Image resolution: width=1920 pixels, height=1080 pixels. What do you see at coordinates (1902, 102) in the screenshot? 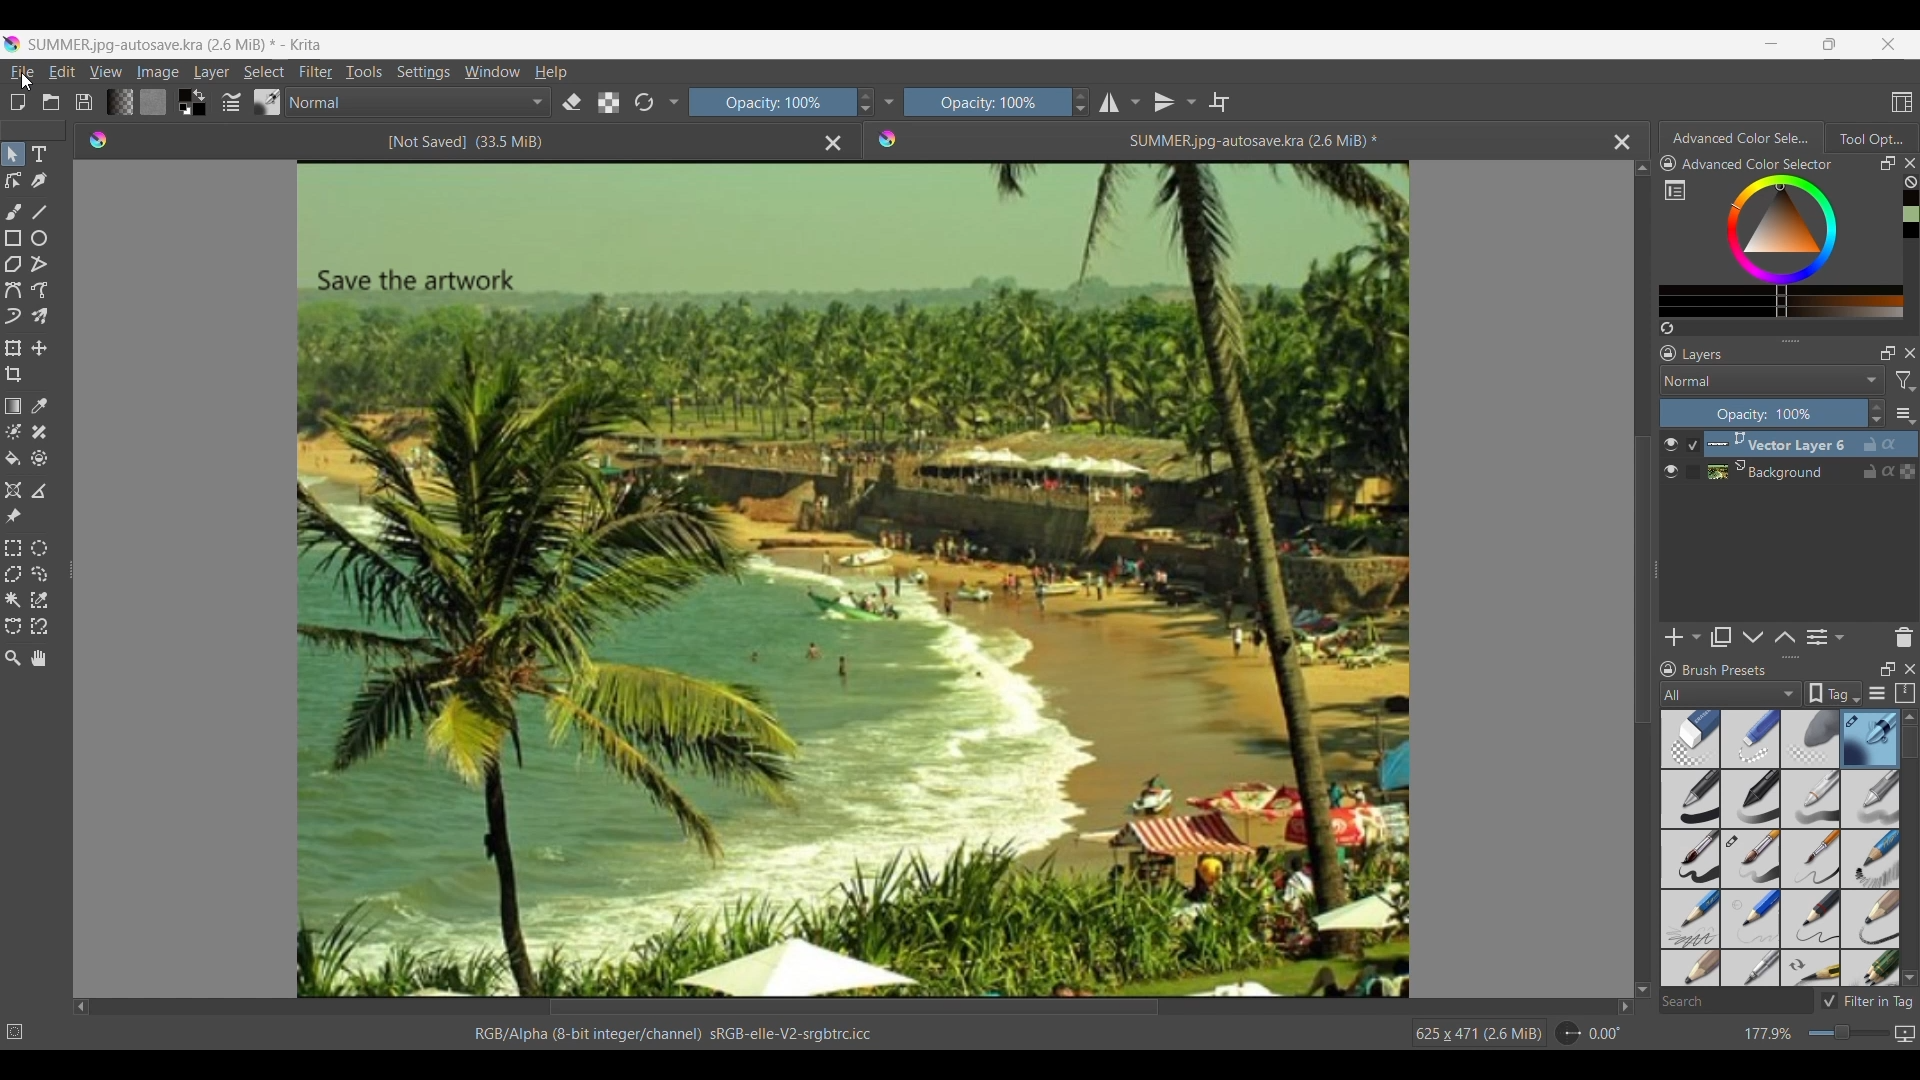
I see `Choose workspace` at bounding box center [1902, 102].